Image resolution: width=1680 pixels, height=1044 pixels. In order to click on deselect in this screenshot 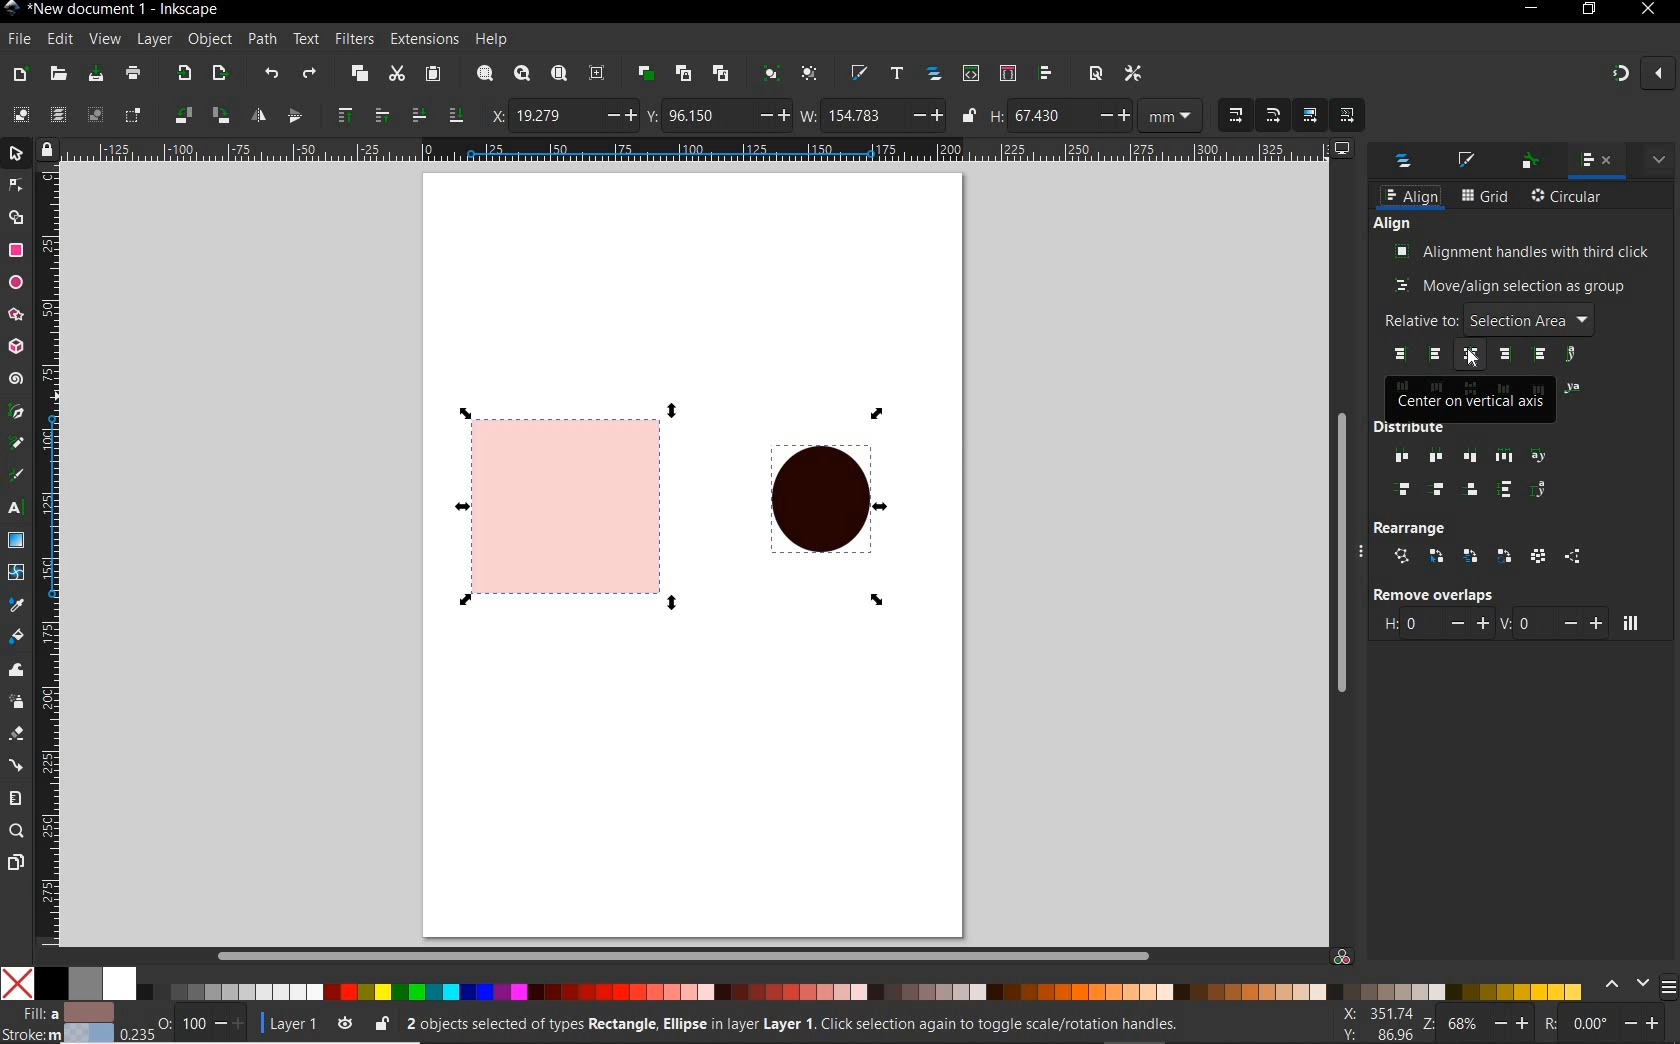, I will do `click(95, 117)`.